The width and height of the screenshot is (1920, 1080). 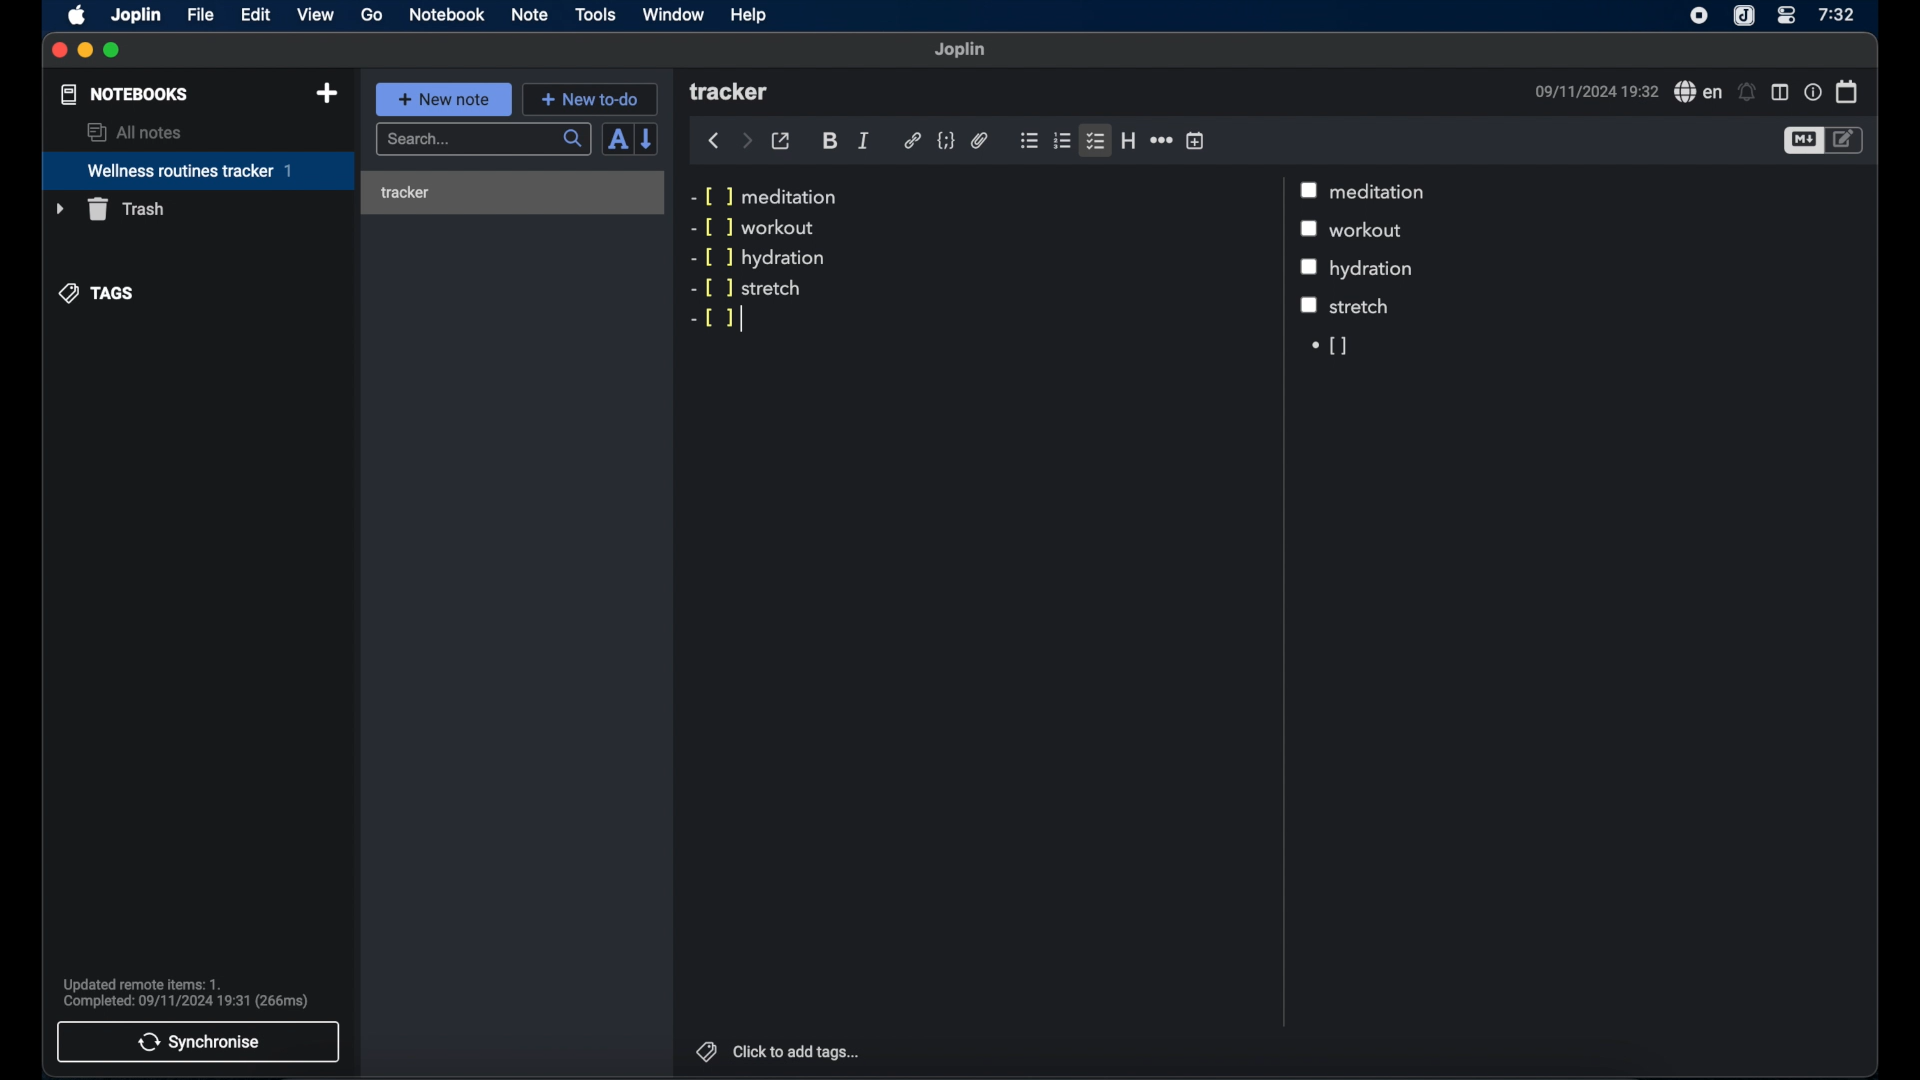 I want to click on toggle sort order field, so click(x=617, y=139).